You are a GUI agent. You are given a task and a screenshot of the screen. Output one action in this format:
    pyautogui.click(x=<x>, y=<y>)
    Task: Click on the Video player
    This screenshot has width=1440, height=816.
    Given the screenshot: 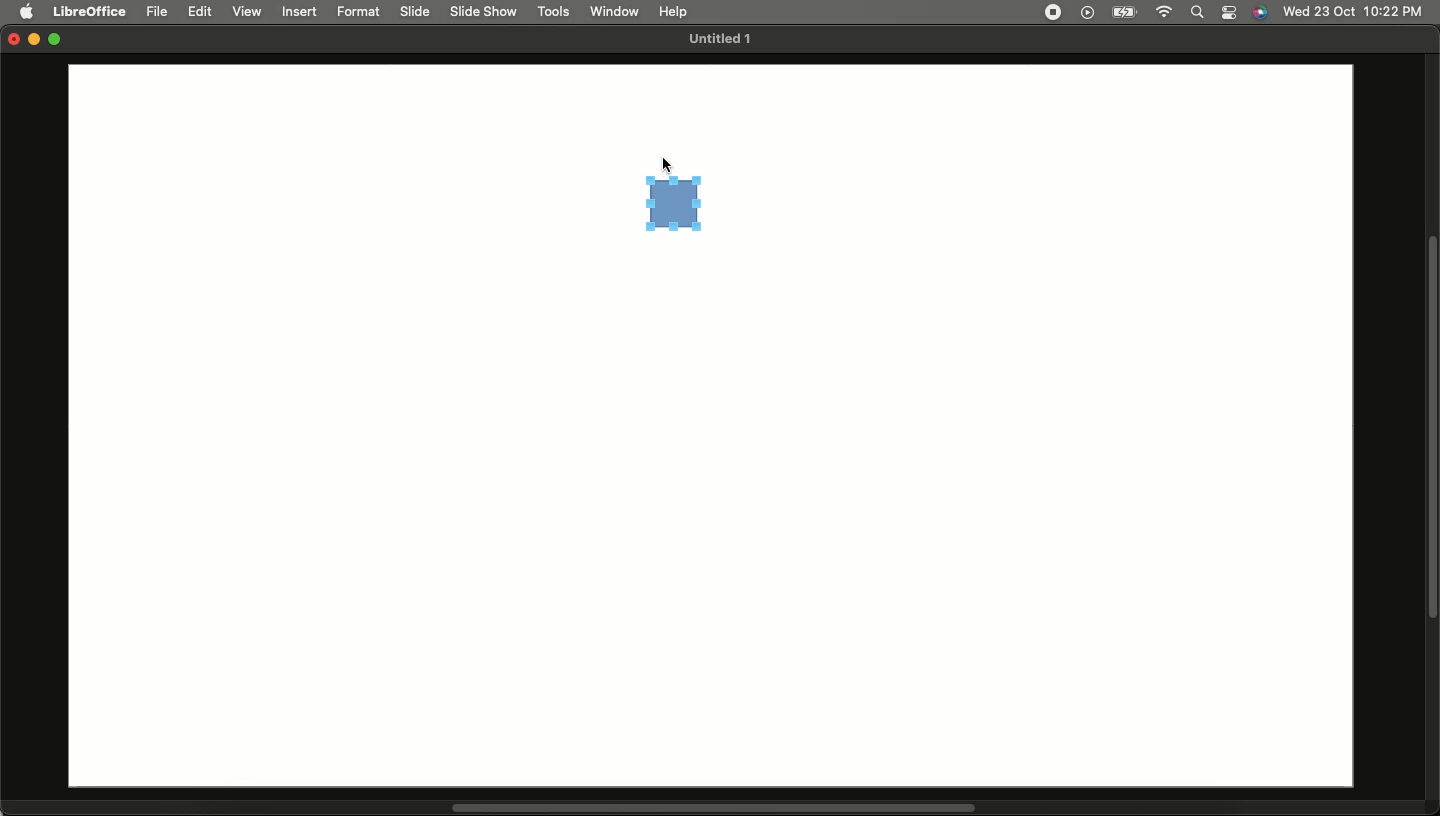 What is the action you would take?
    pyautogui.click(x=1085, y=13)
    